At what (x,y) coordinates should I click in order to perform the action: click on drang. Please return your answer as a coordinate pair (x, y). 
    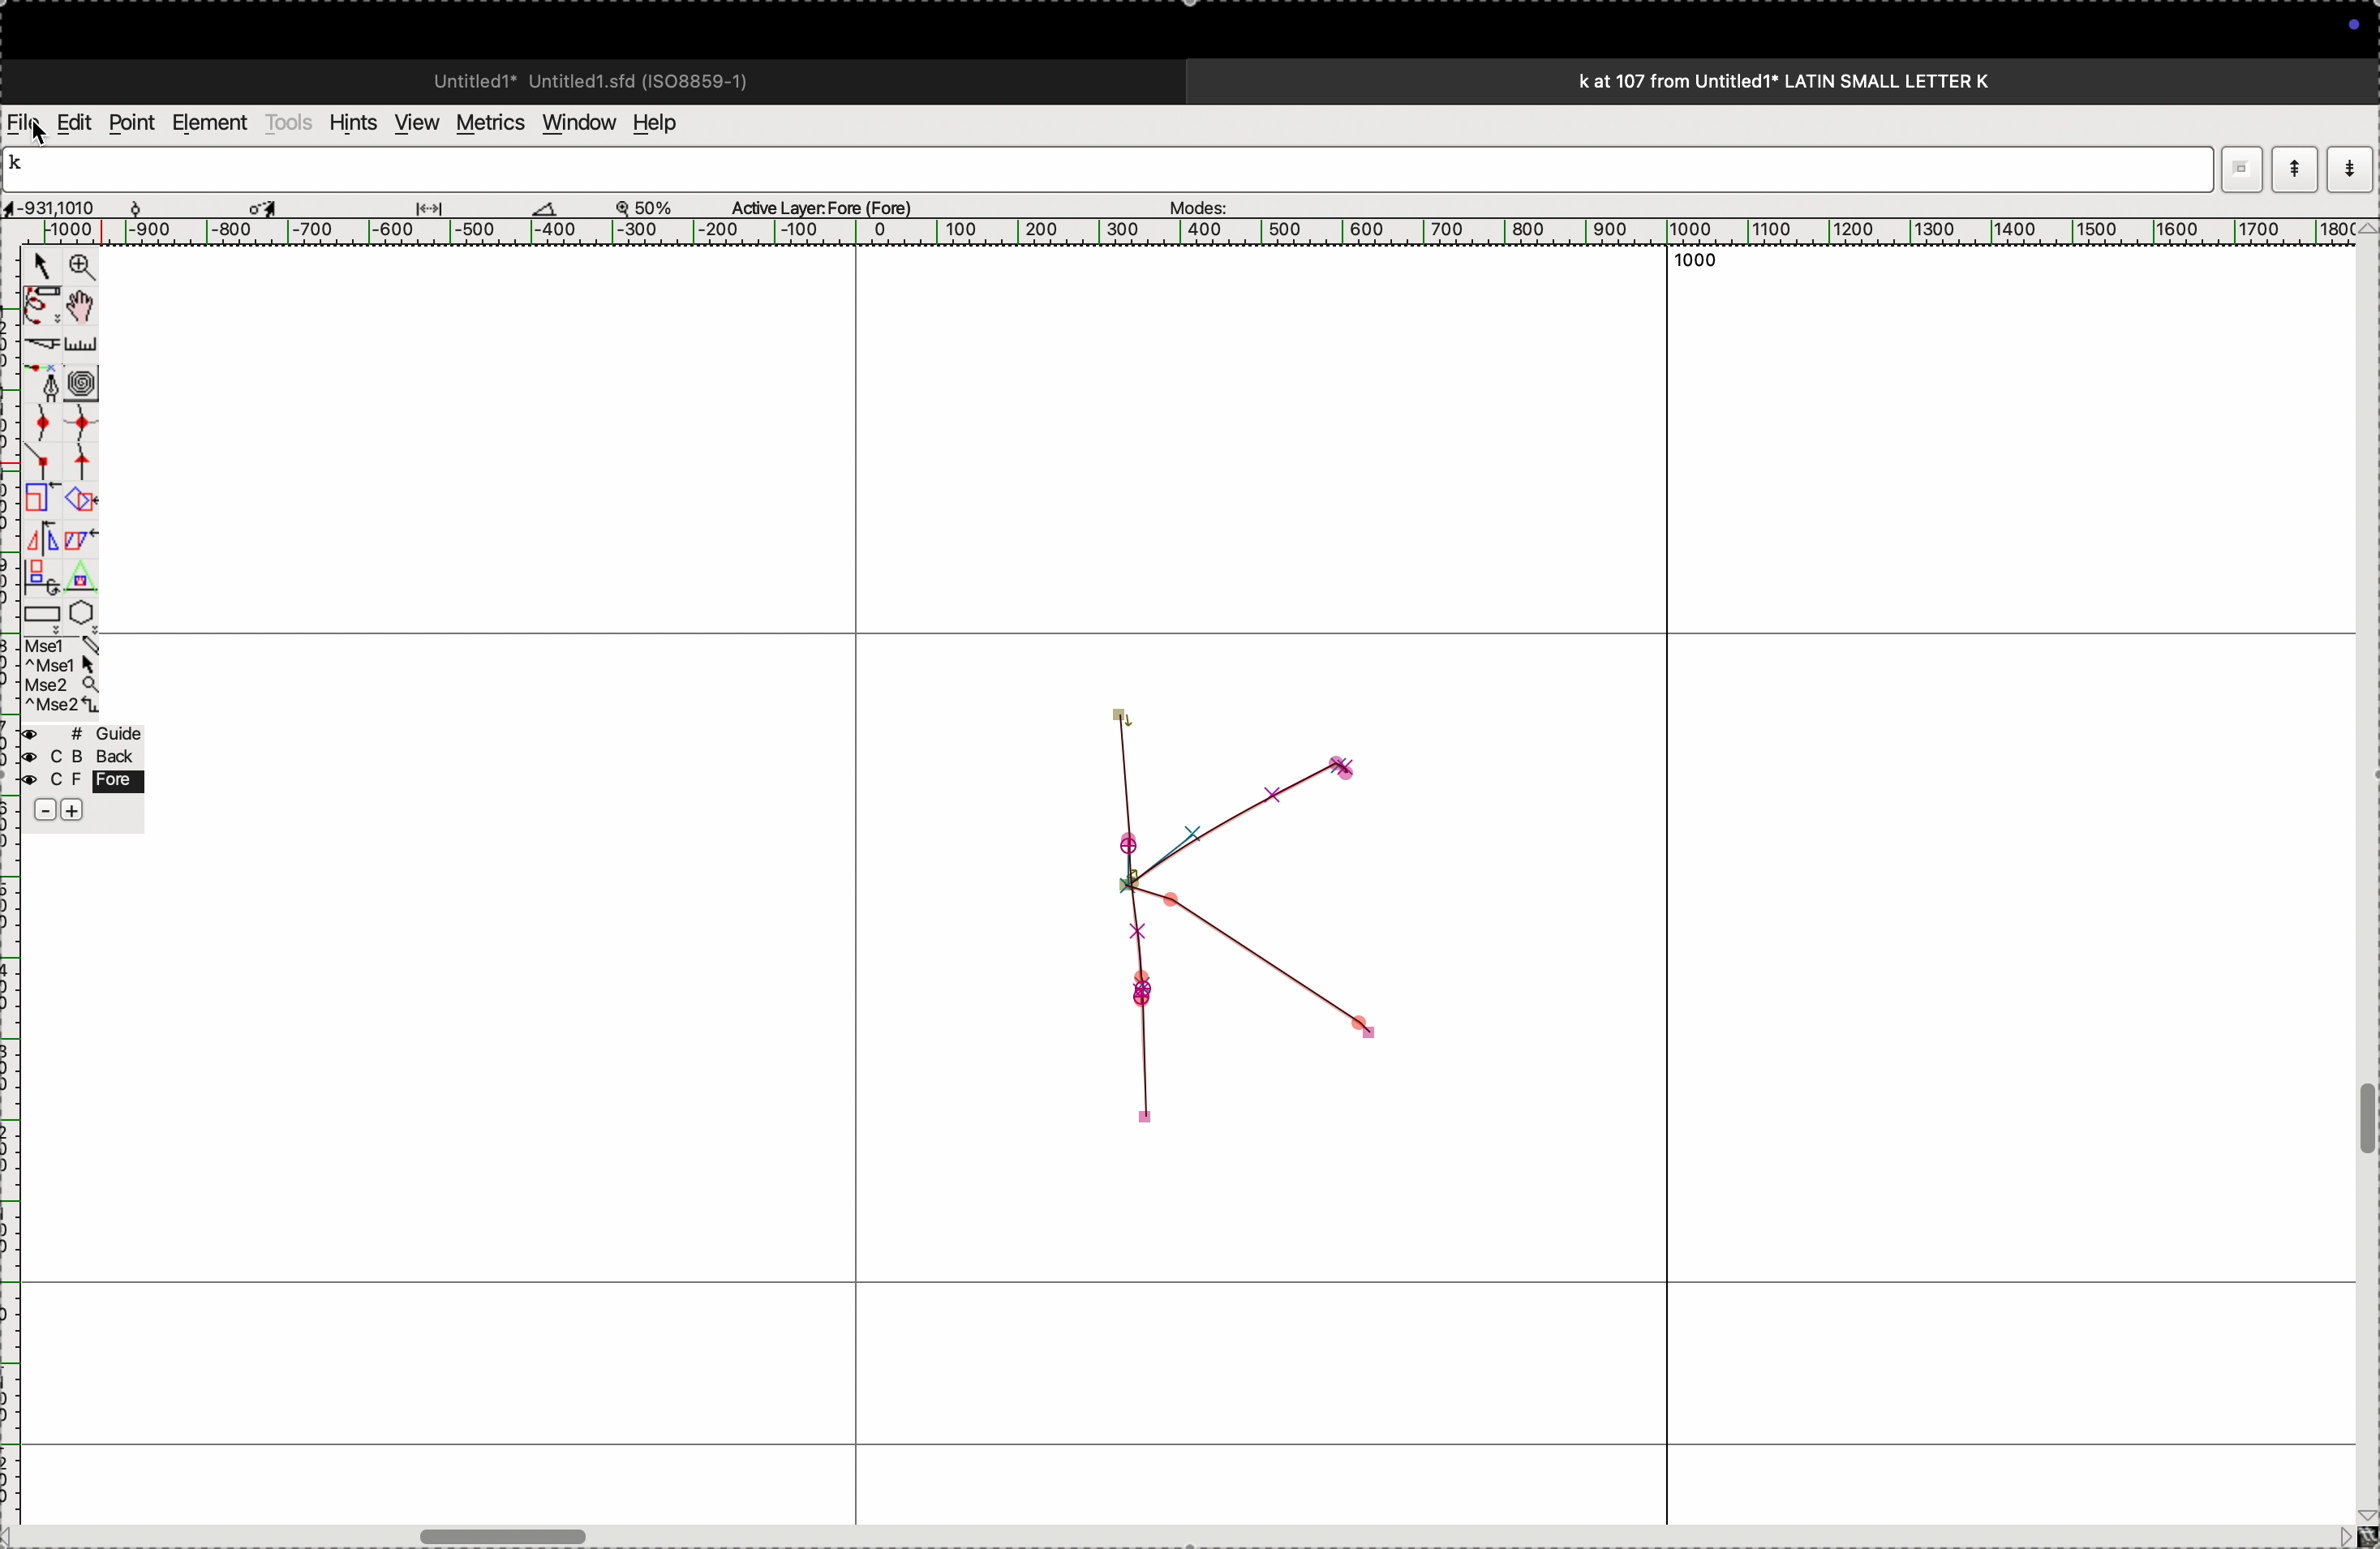
    Looking at the image, I should click on (441, 204).